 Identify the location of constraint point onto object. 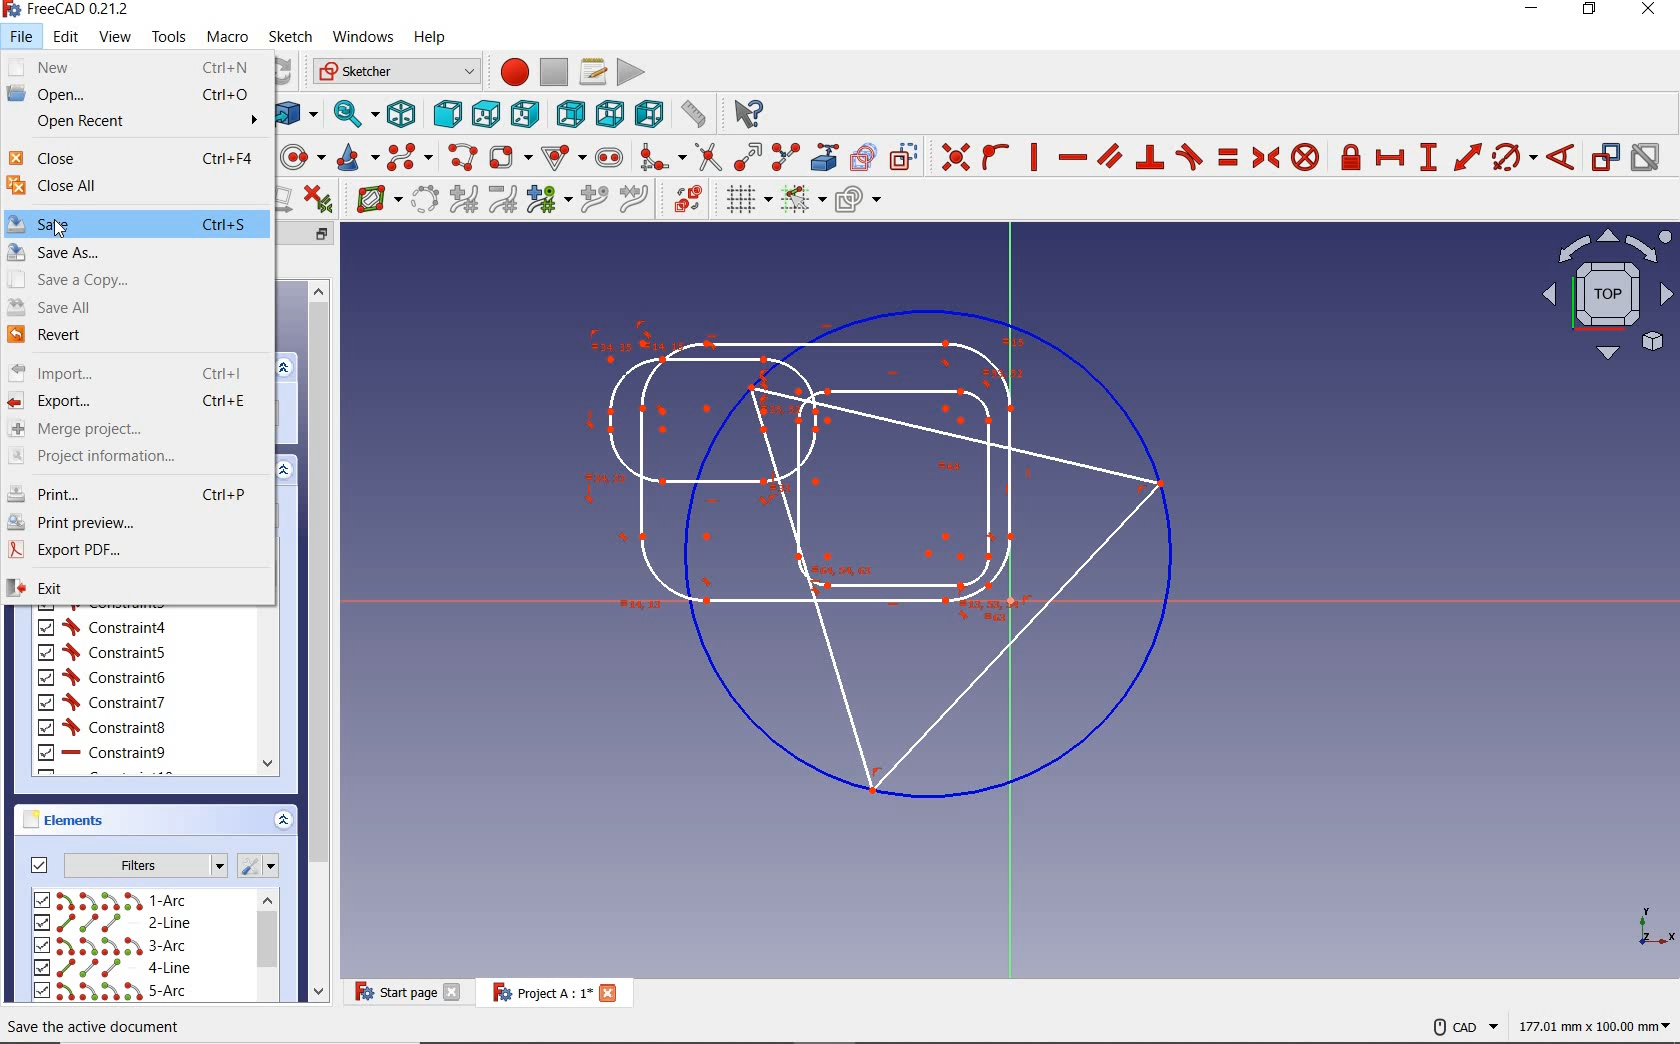
(994, 154).